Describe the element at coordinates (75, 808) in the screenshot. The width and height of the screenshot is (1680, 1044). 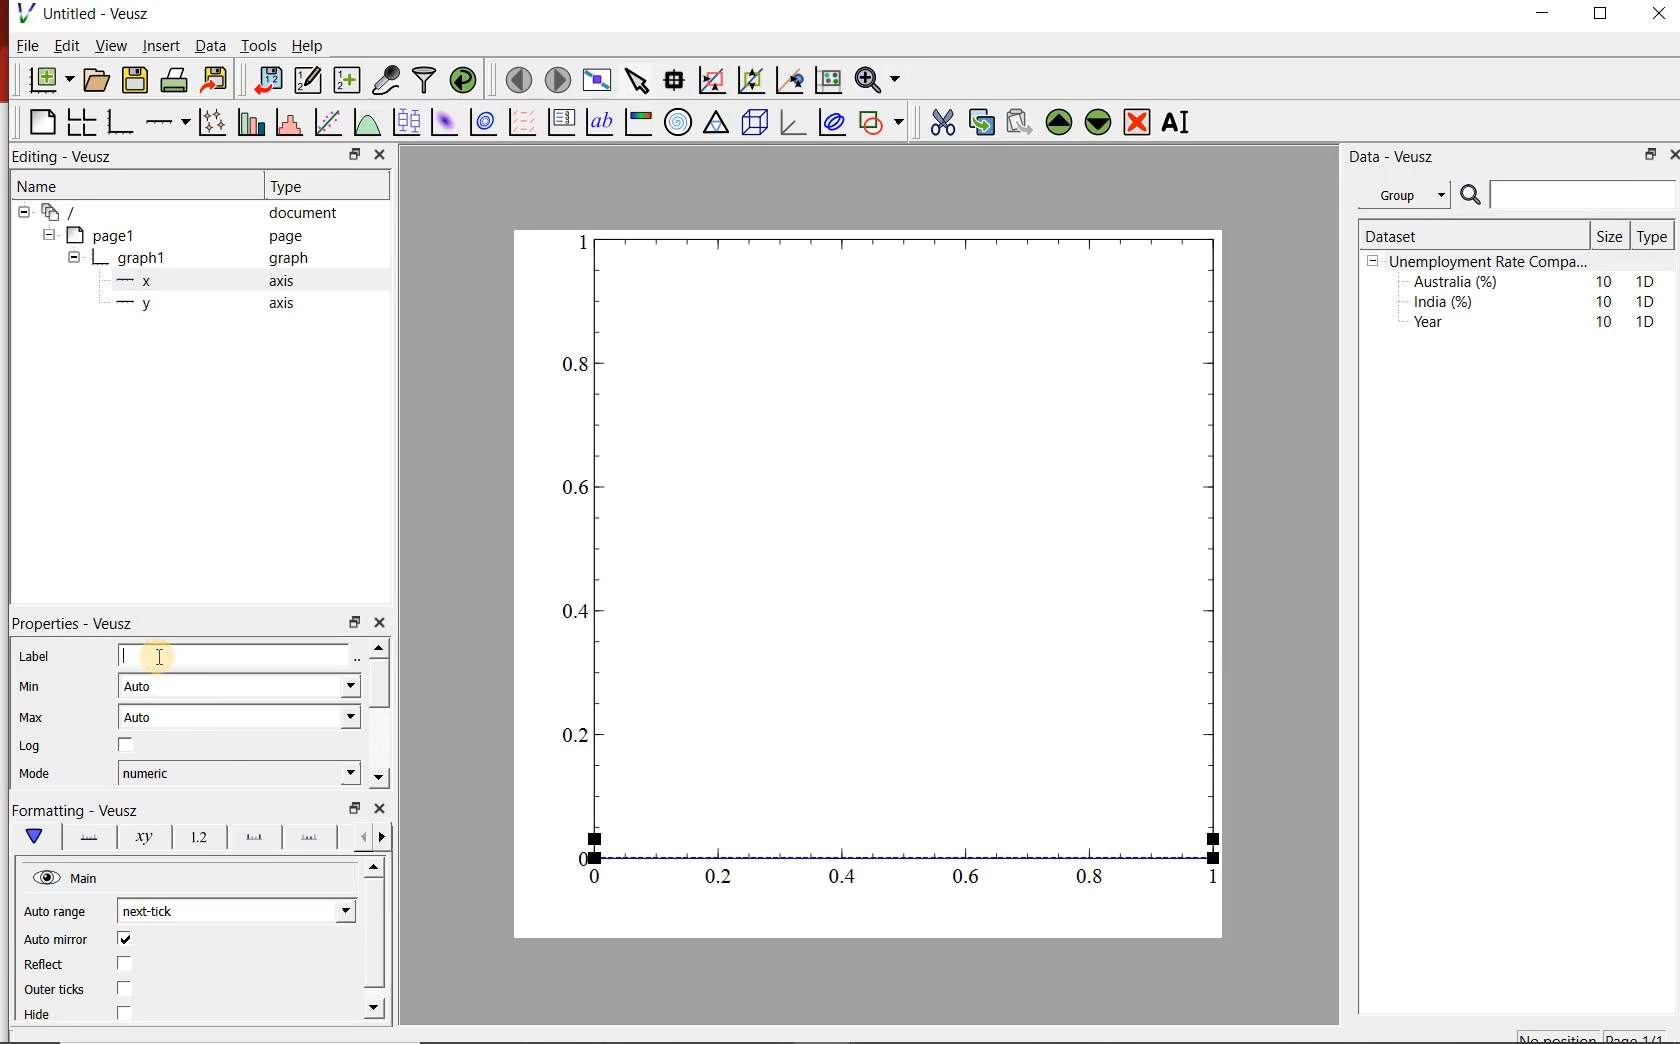
I see `Formatting - Veusz` at that location.